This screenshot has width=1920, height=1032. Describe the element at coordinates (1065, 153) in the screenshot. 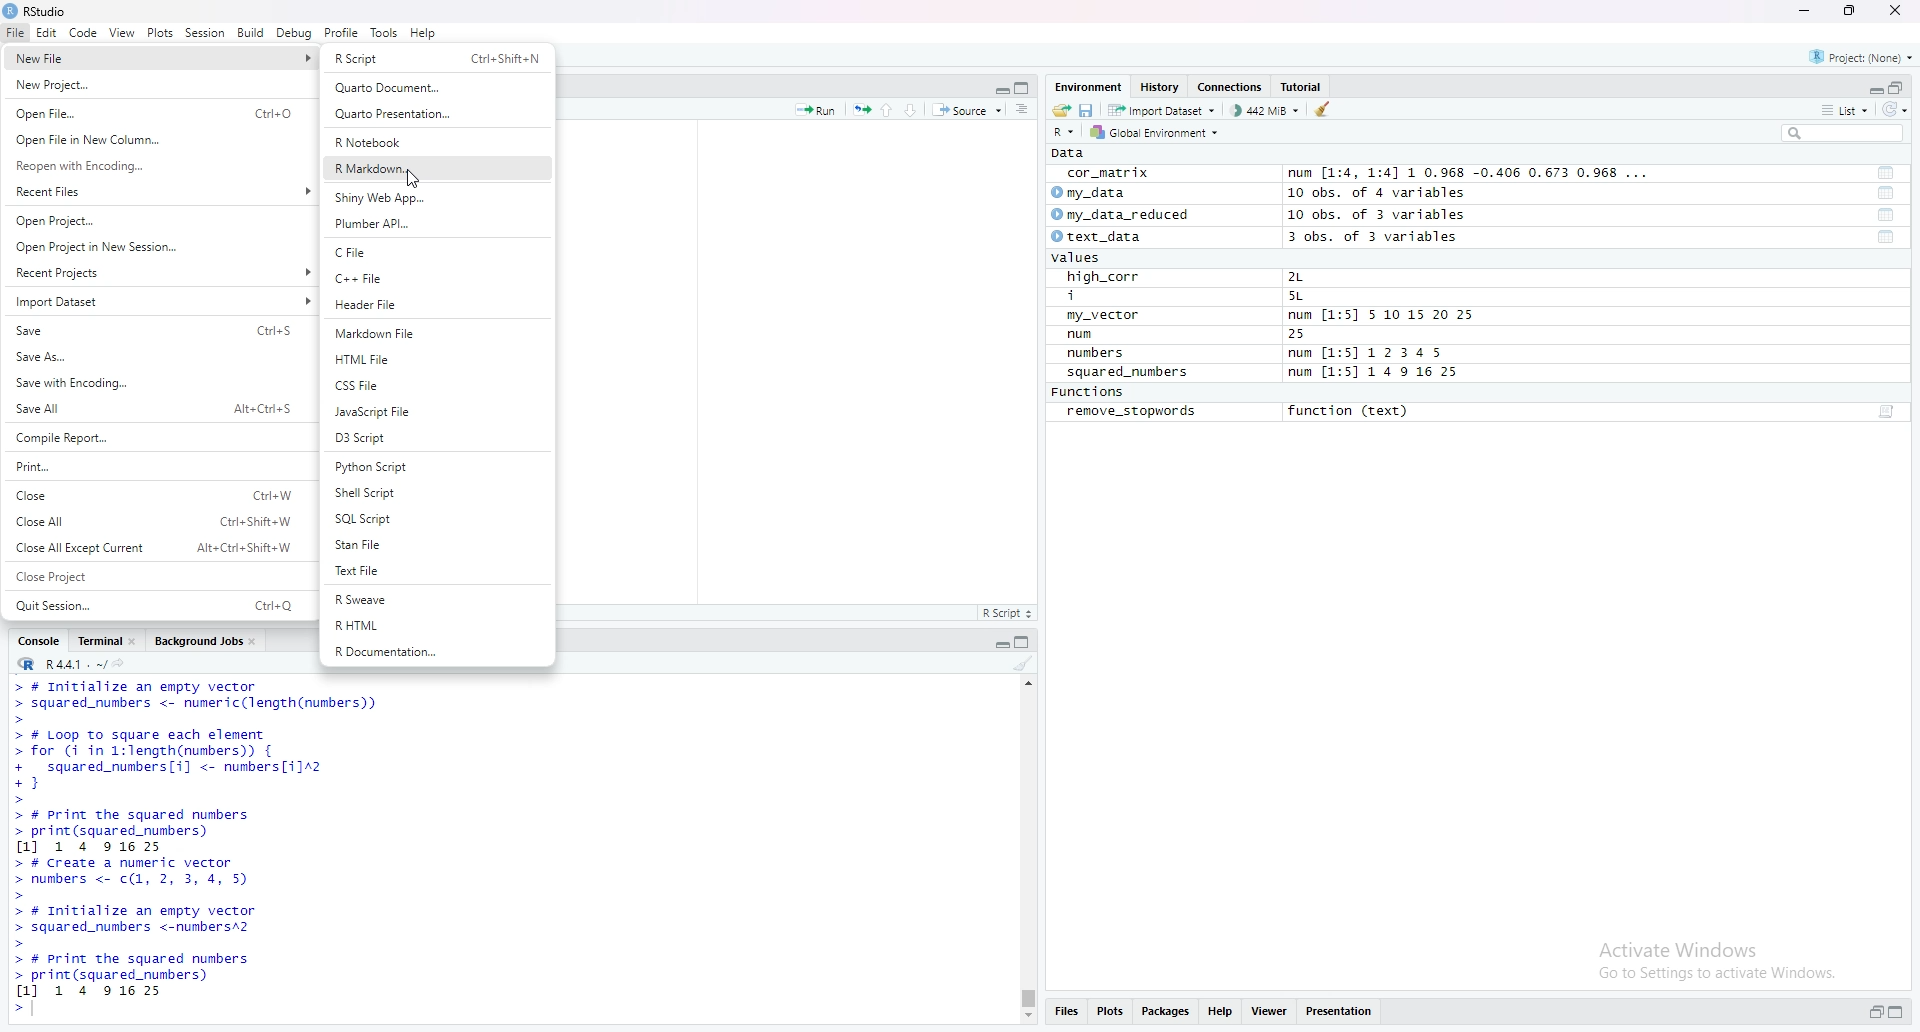

I see `Data` at that location.